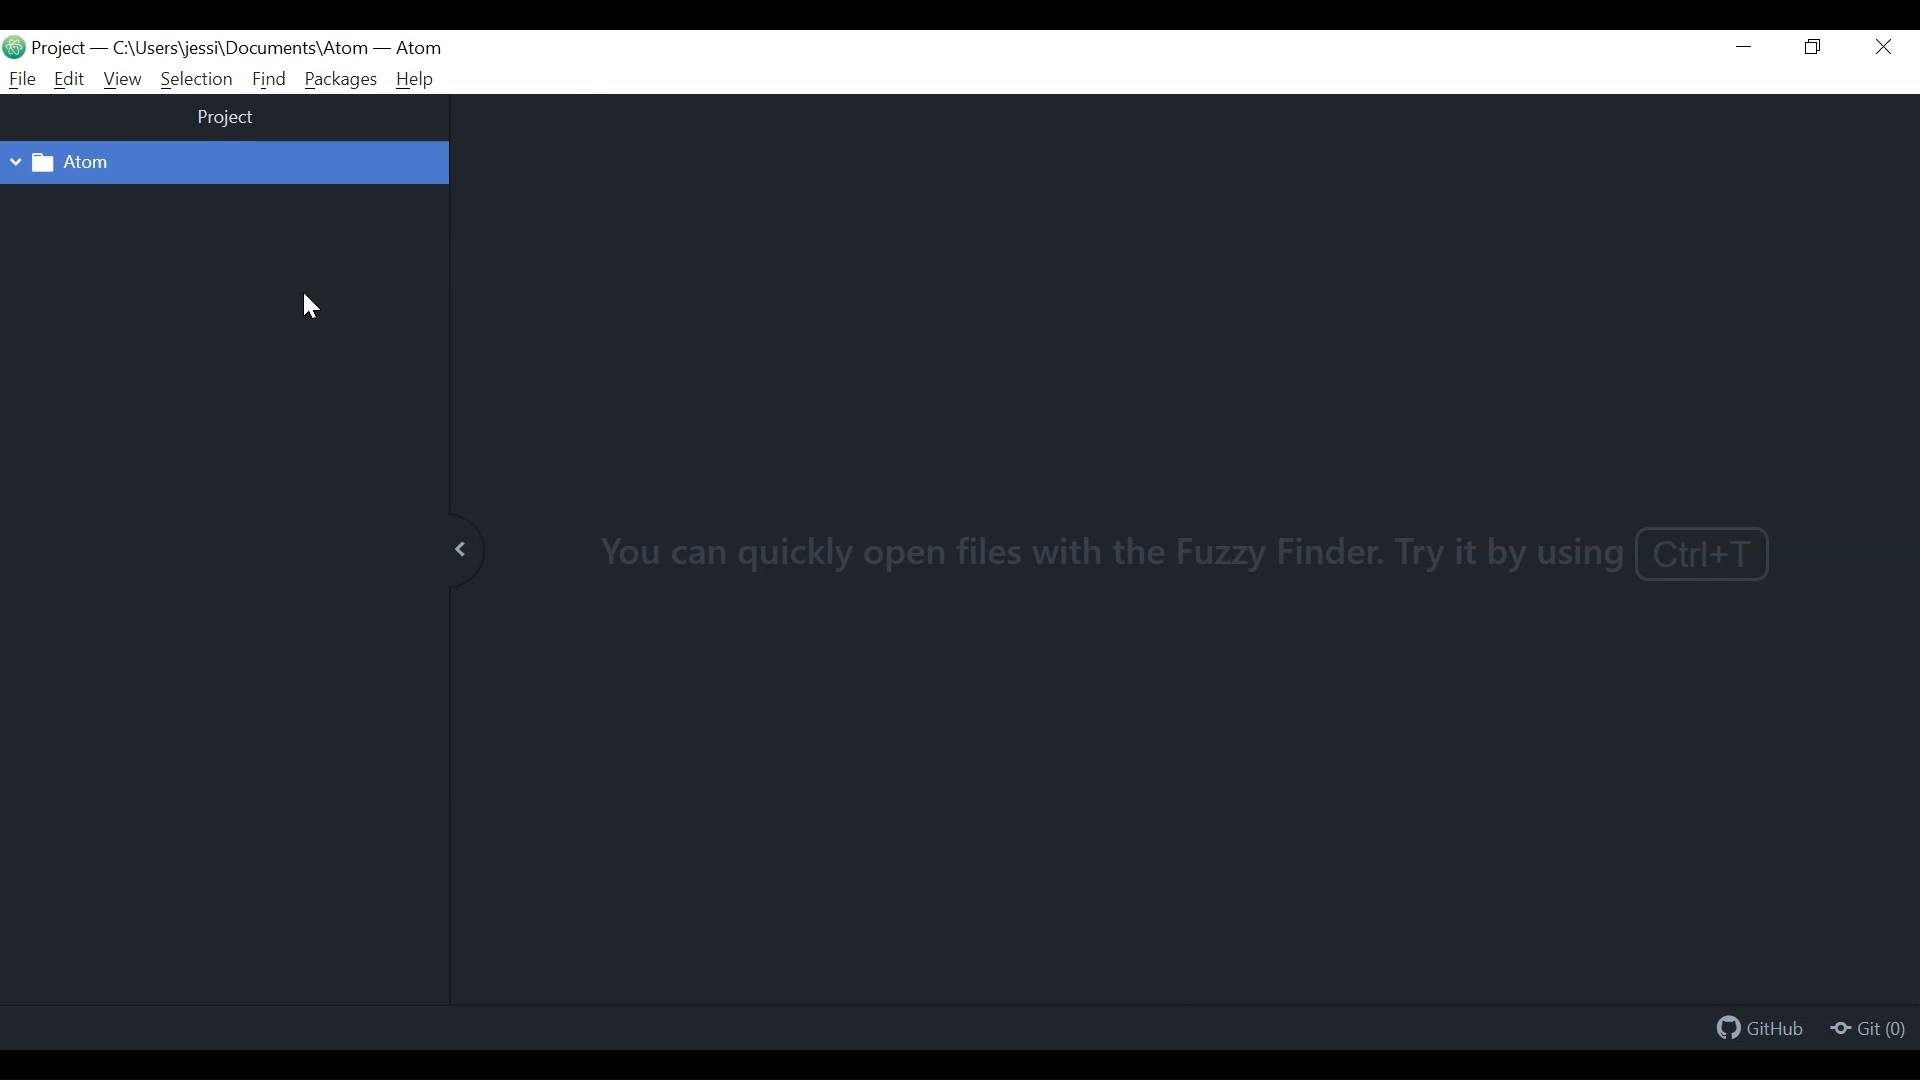 The height and width of the screenshot is (1080, 1920). What do you see at coordinates (464, 547) in the screenshot?
I see `expand` at bounding box center [464, 547].